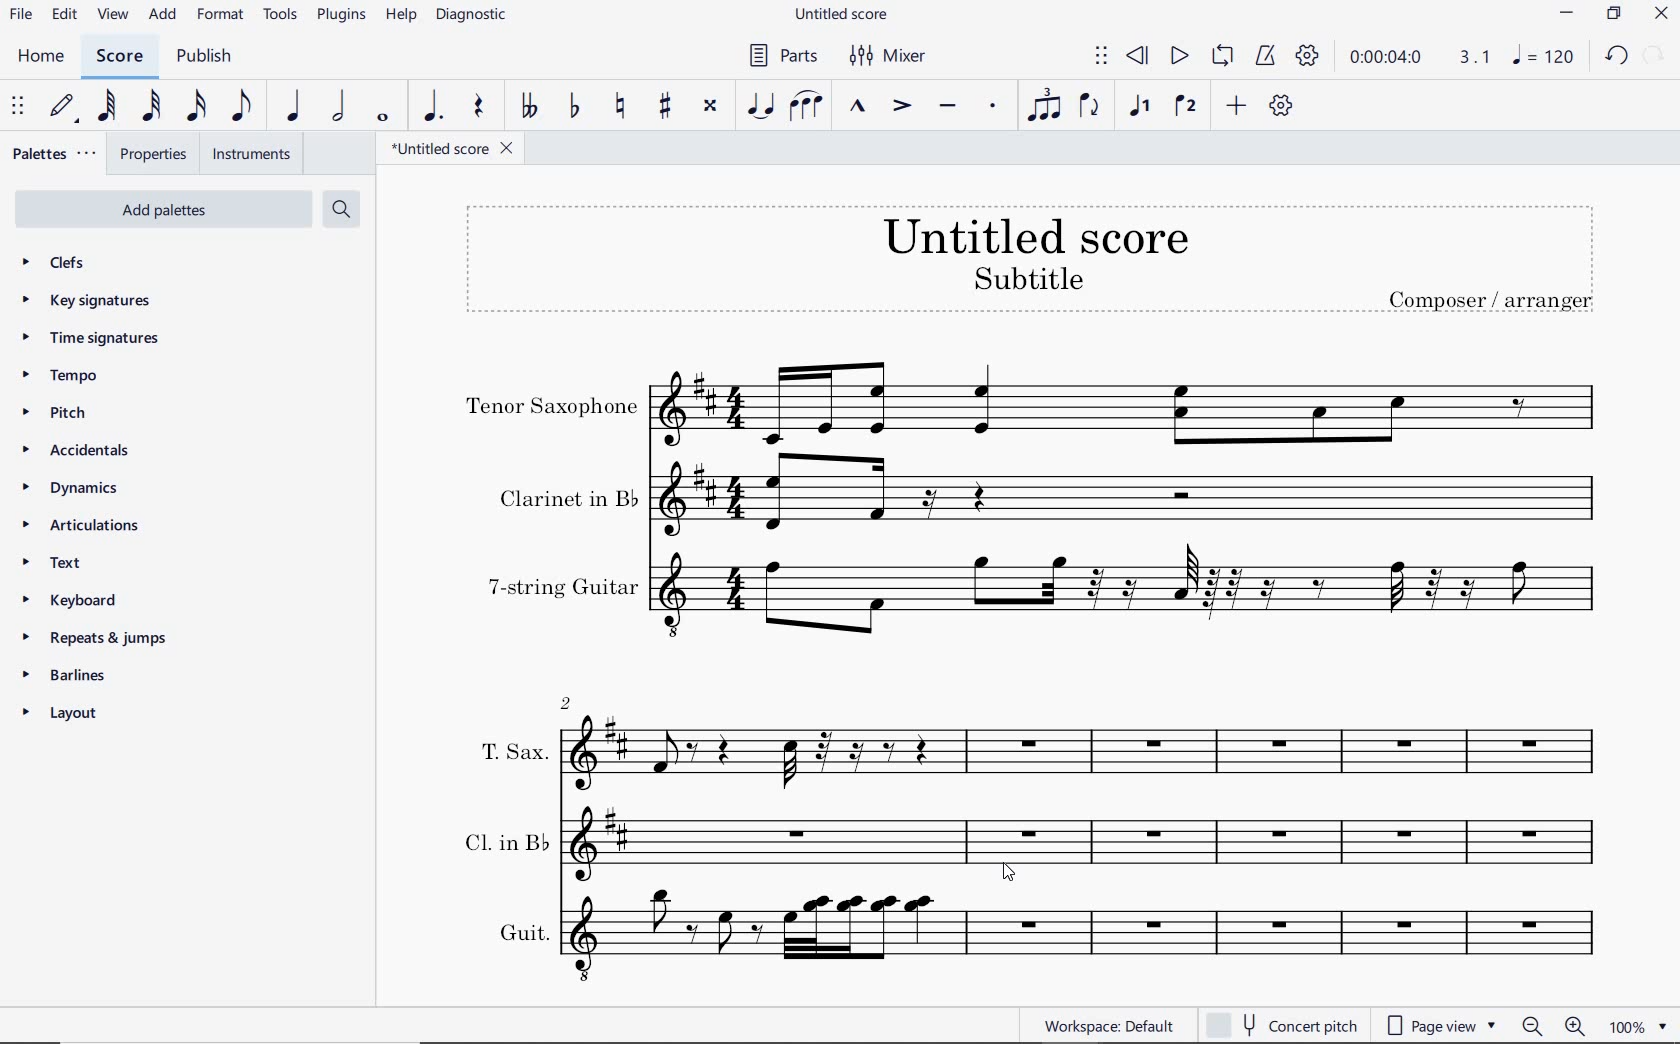 This screenshot has width=1680, height=1044. I want to click on 7-string guitar, so click(1036, 598).